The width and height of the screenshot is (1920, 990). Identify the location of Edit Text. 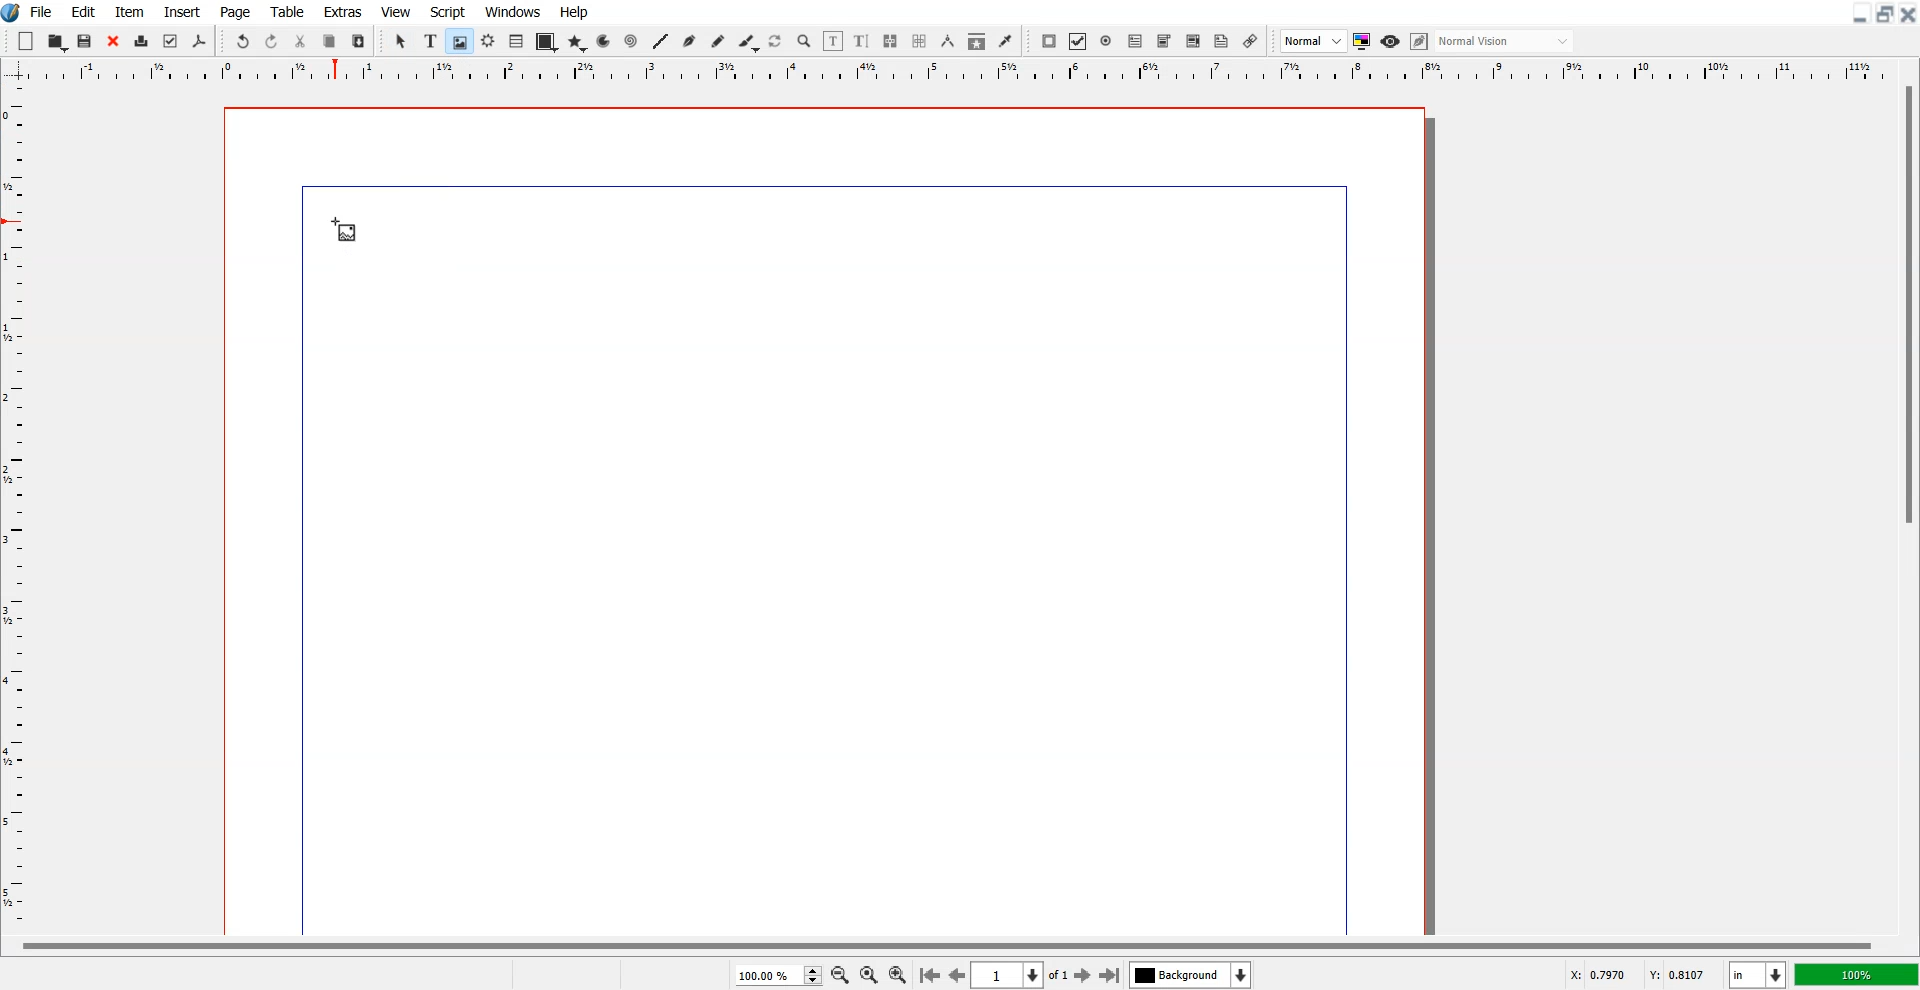
(862, 41).